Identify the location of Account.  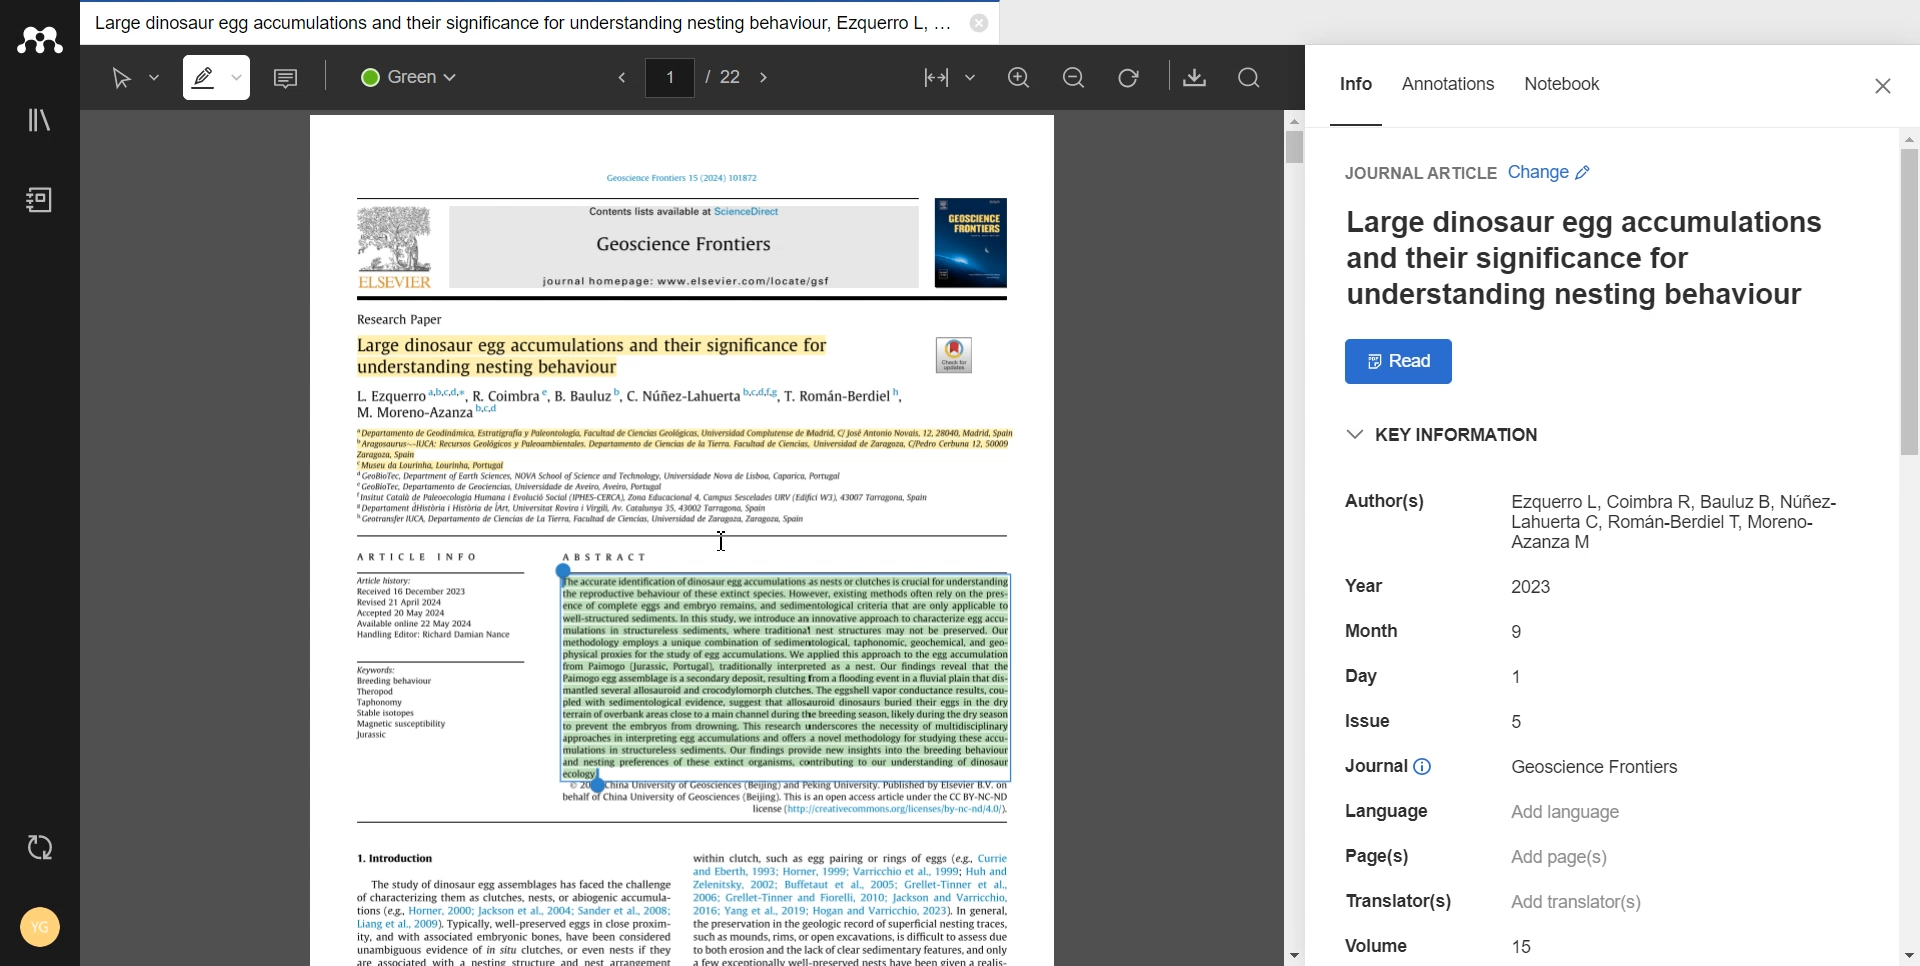
(37, 929).